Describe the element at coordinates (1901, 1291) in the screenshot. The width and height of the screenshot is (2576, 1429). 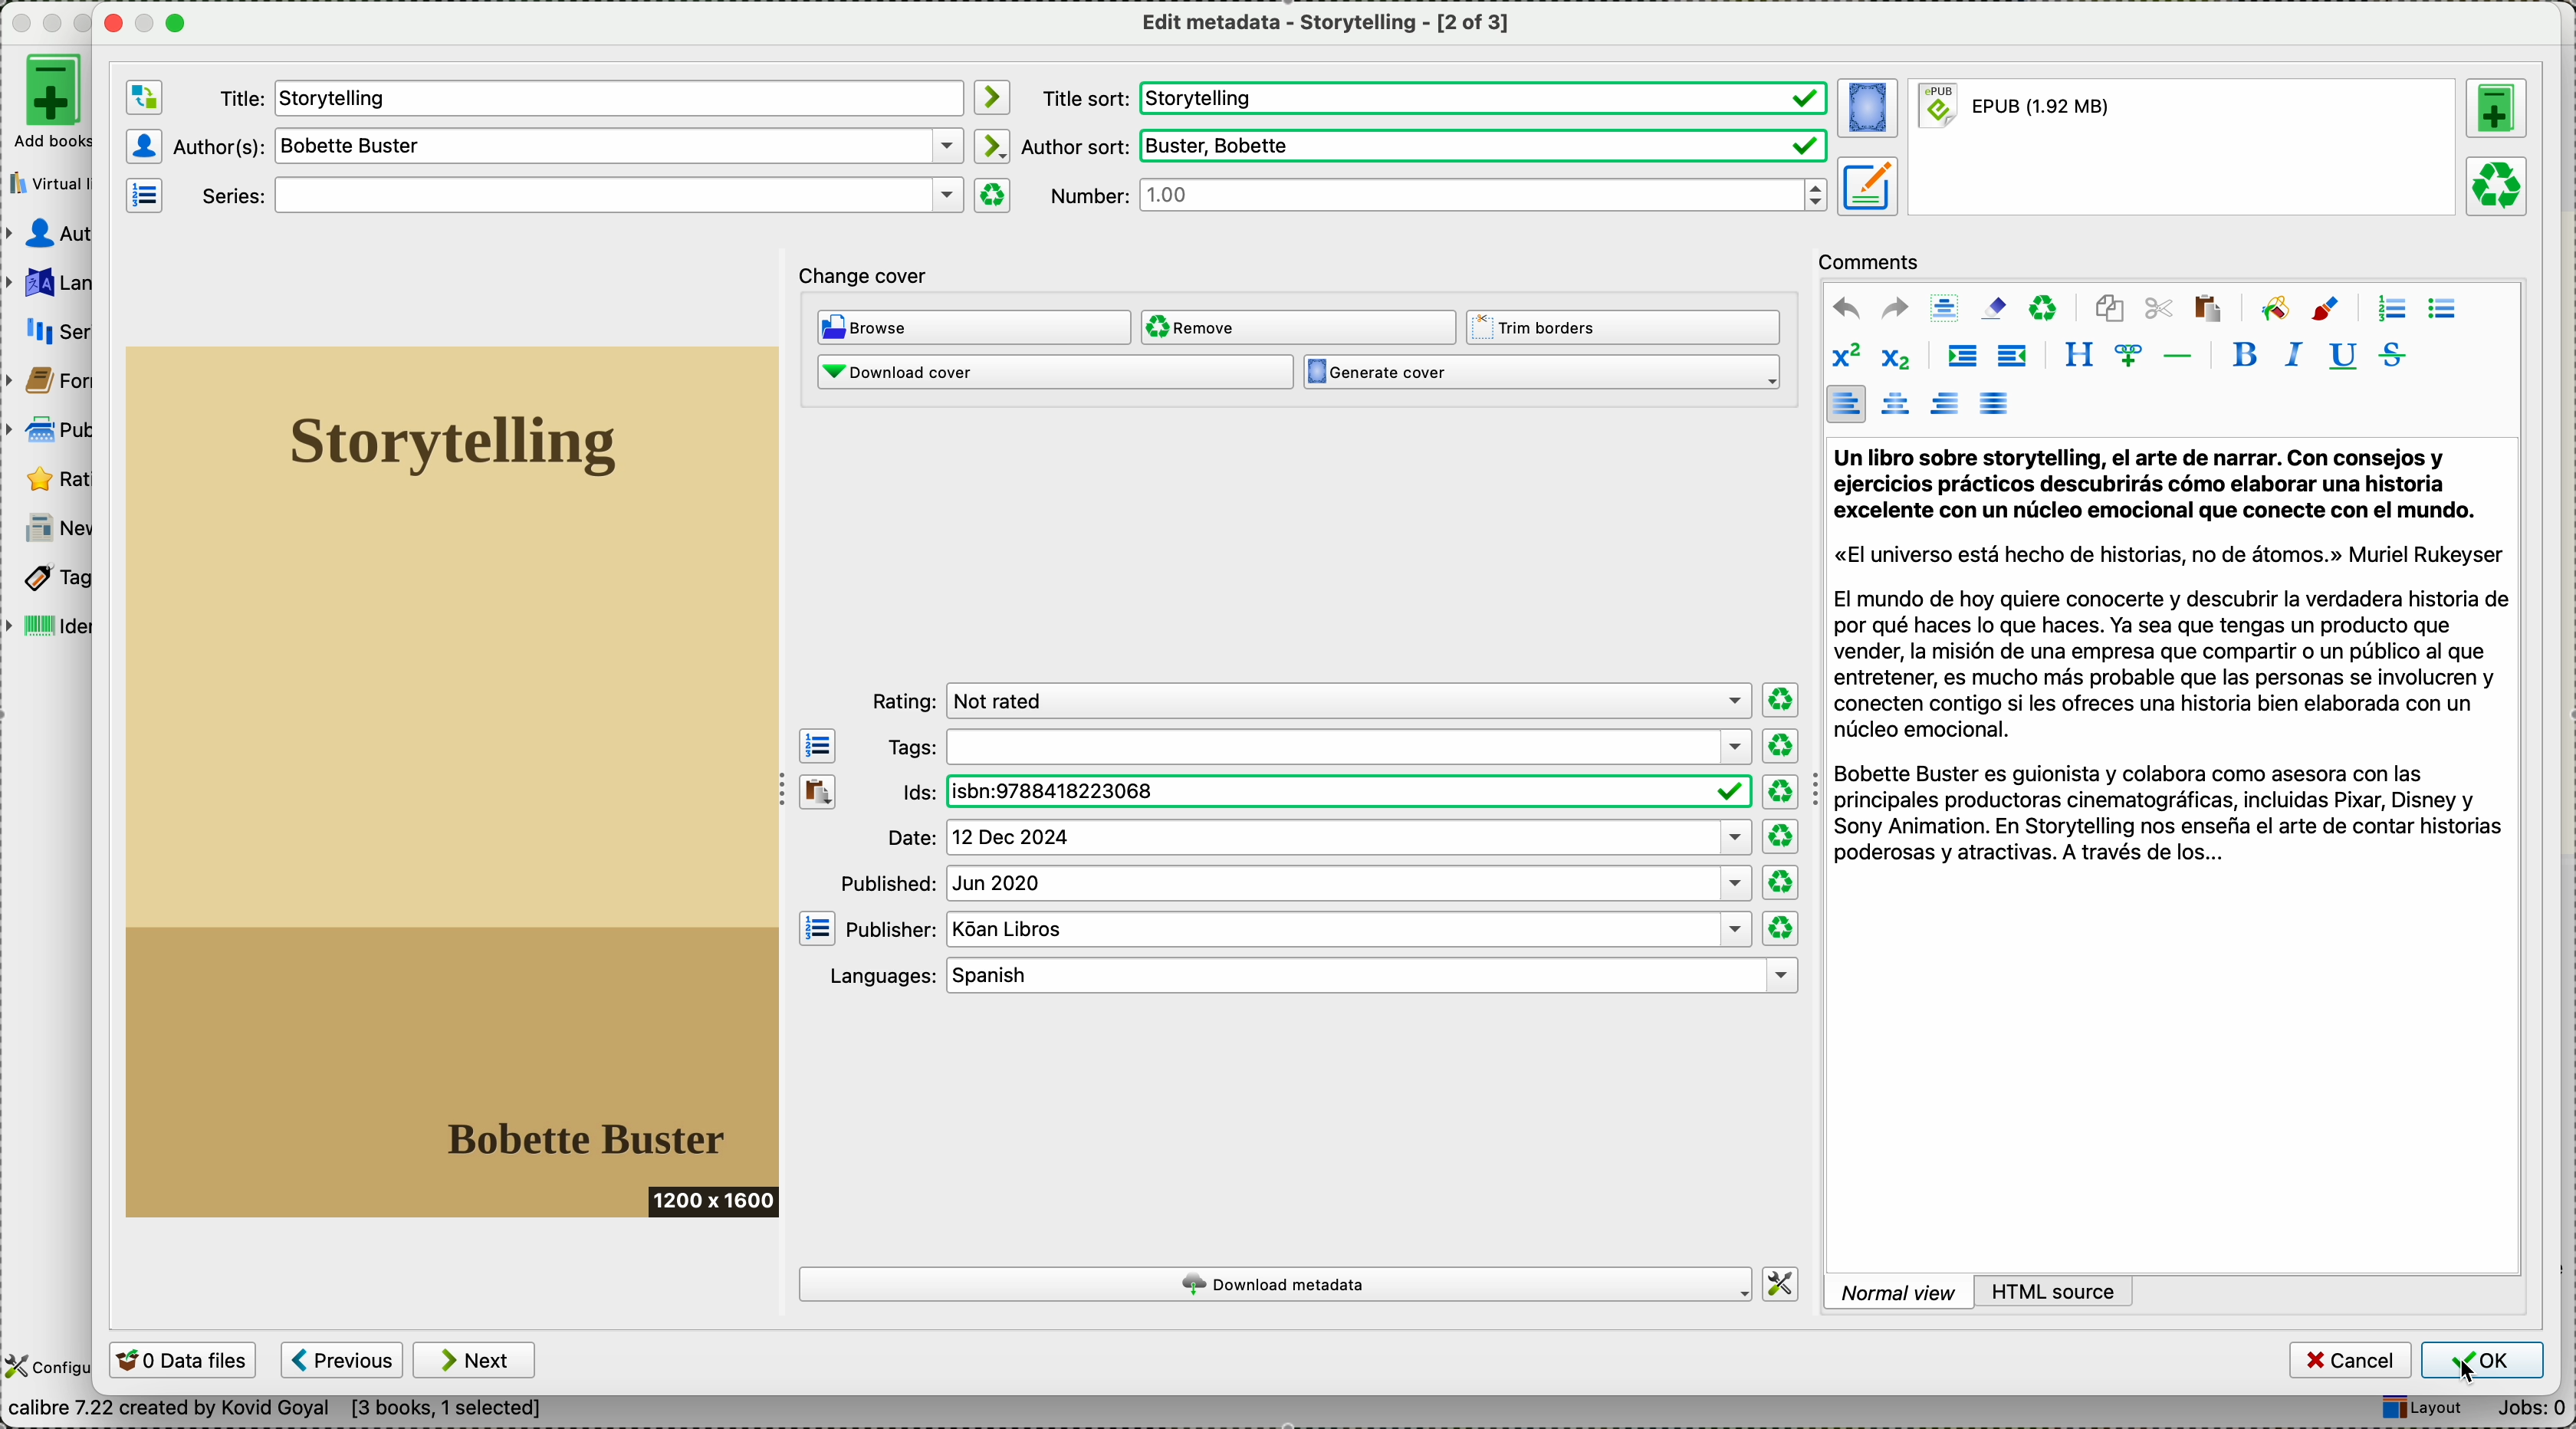
I see `normal view` at that location.